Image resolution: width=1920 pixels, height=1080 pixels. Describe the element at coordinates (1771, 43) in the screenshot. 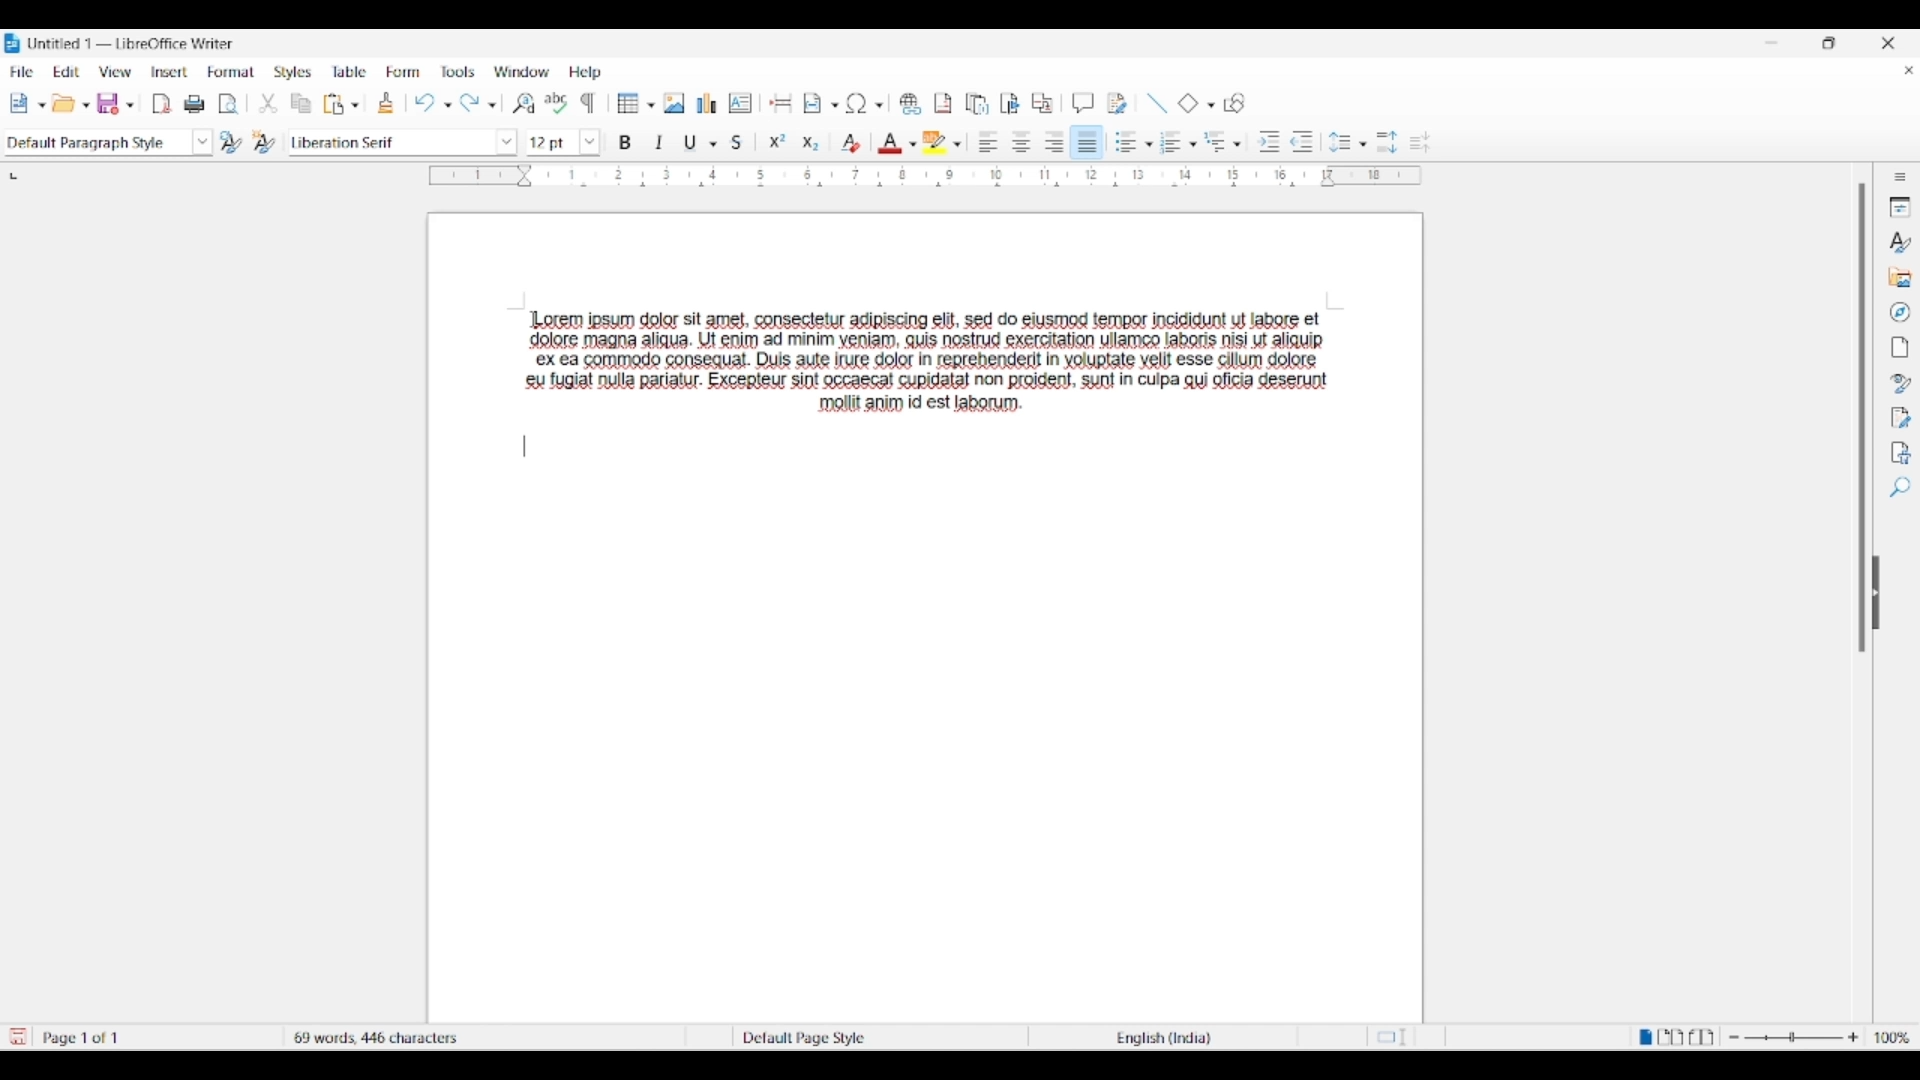

I see `Minimize` at that location.